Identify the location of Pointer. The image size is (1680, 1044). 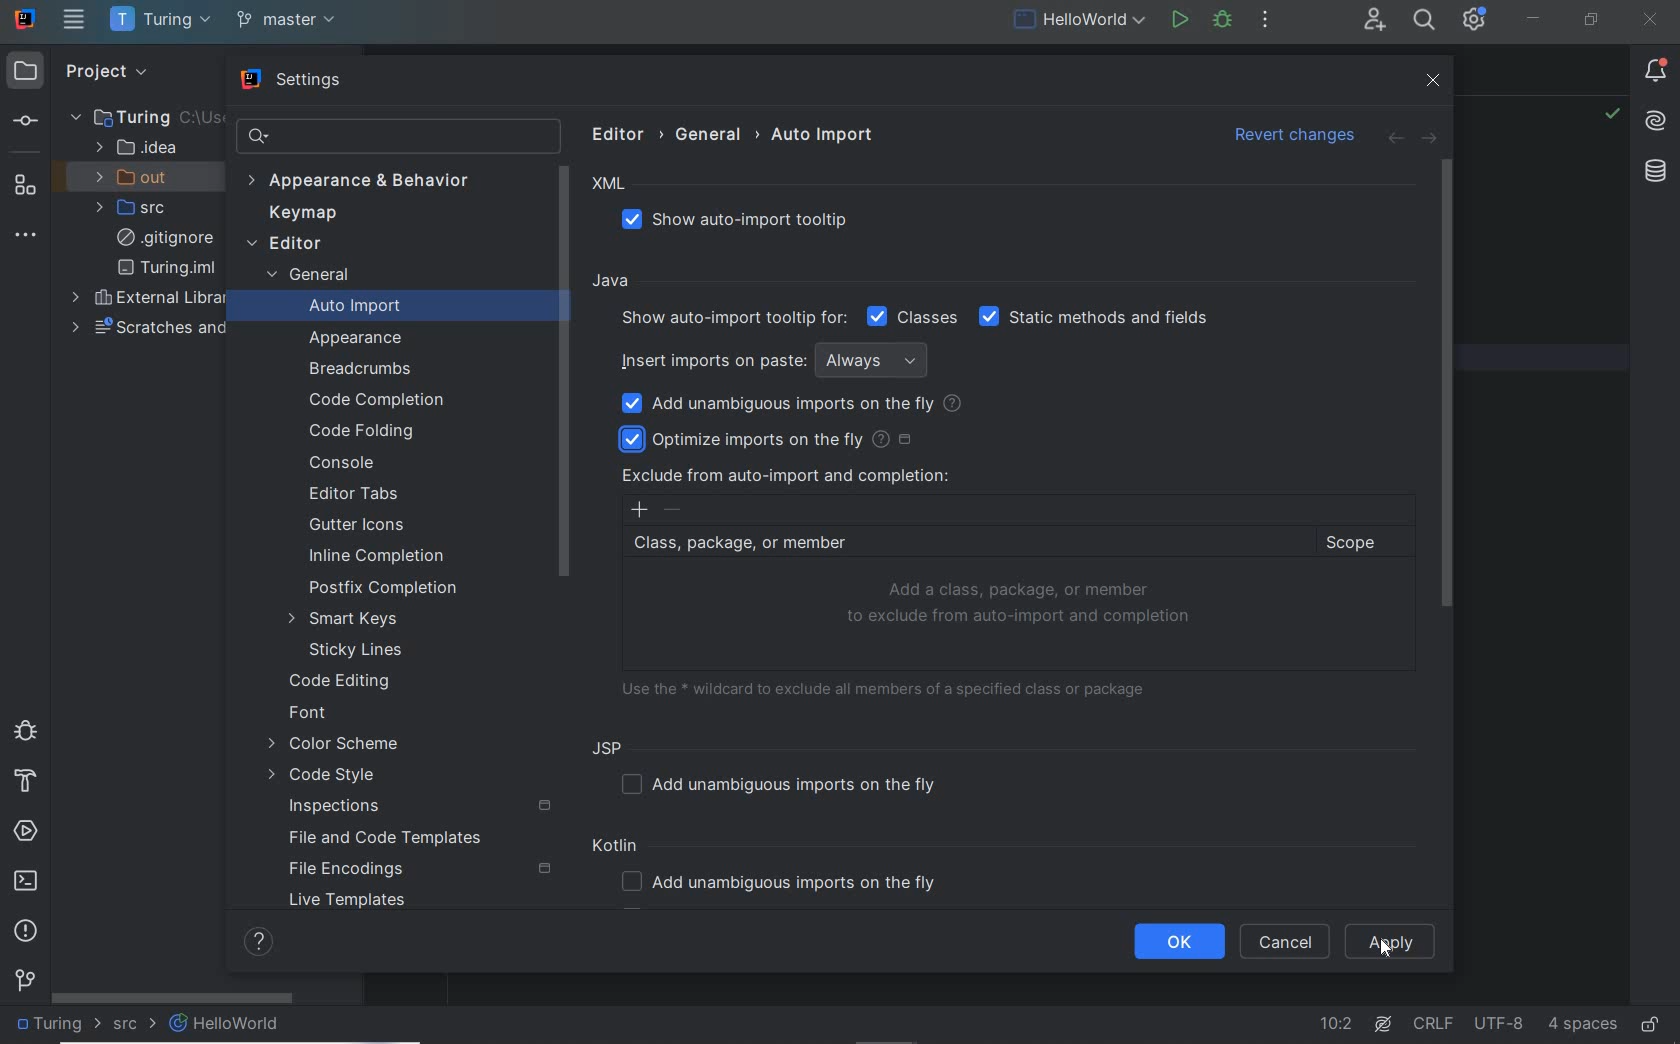
(1396, 955).